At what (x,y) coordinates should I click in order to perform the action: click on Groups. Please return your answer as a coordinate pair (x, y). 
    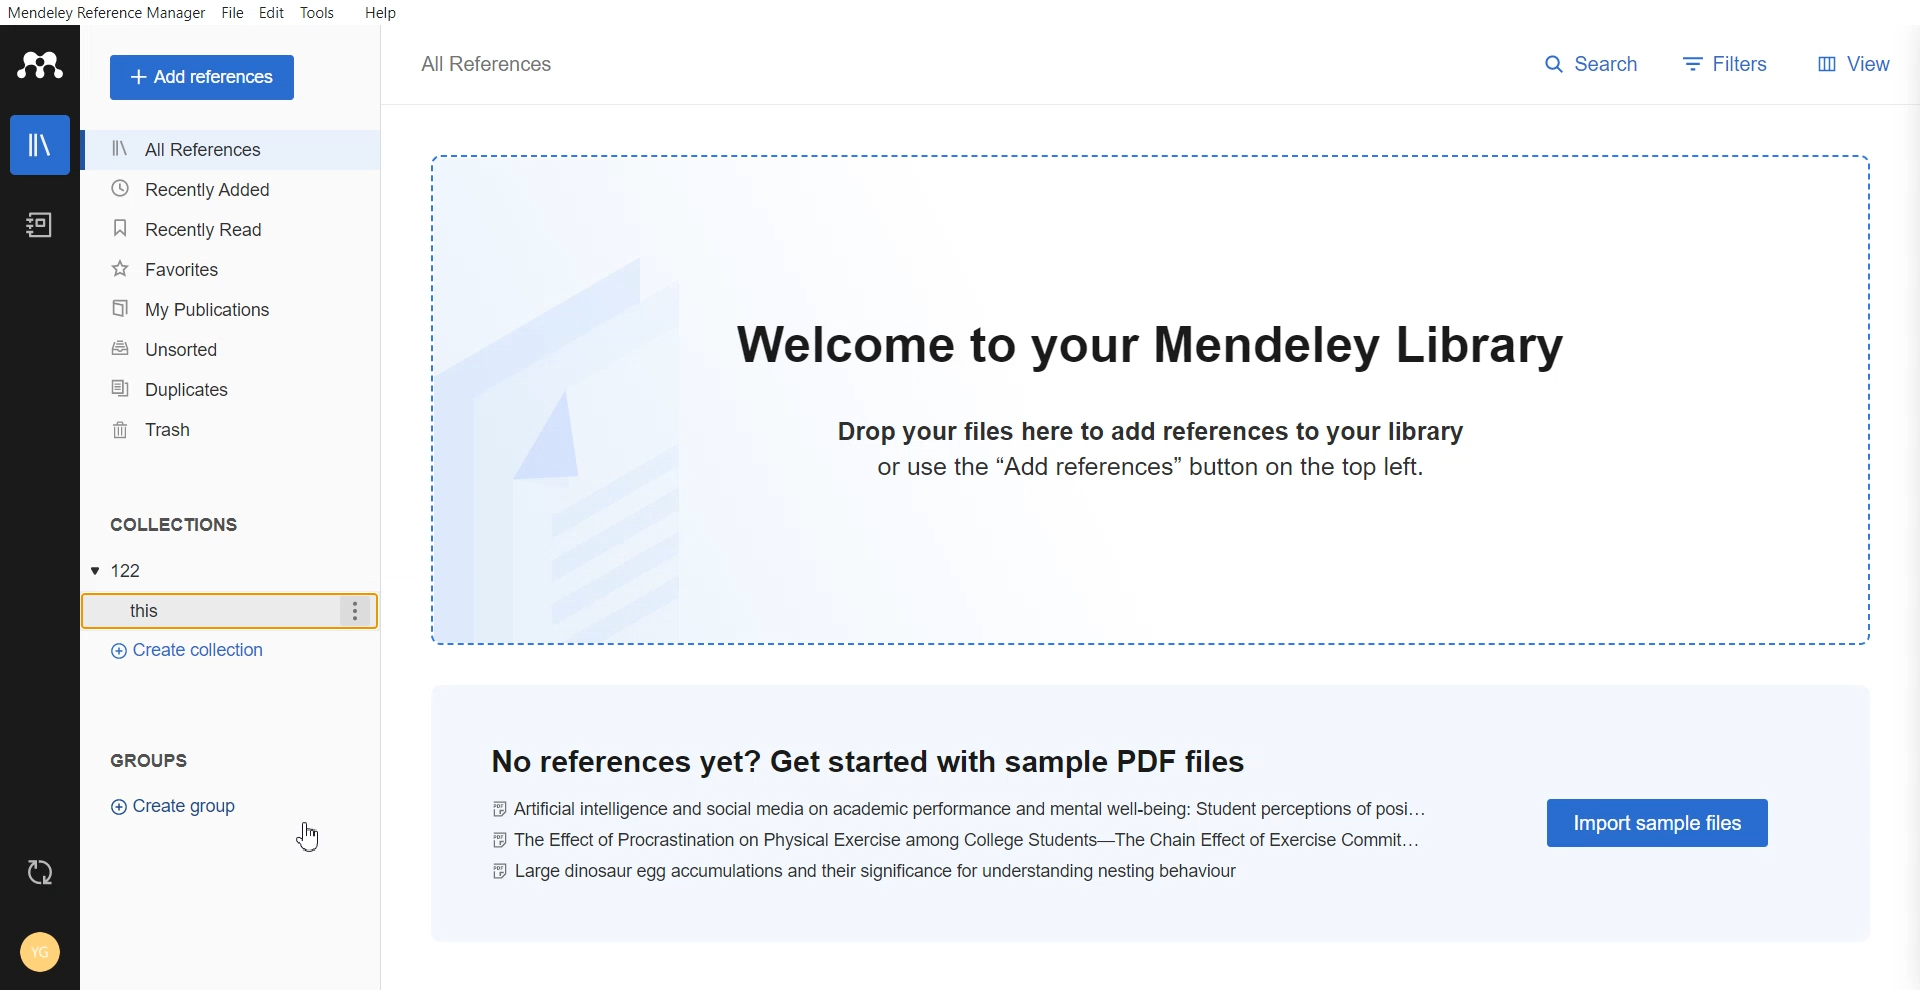
    Looking at the image, I should click on (153, 760).